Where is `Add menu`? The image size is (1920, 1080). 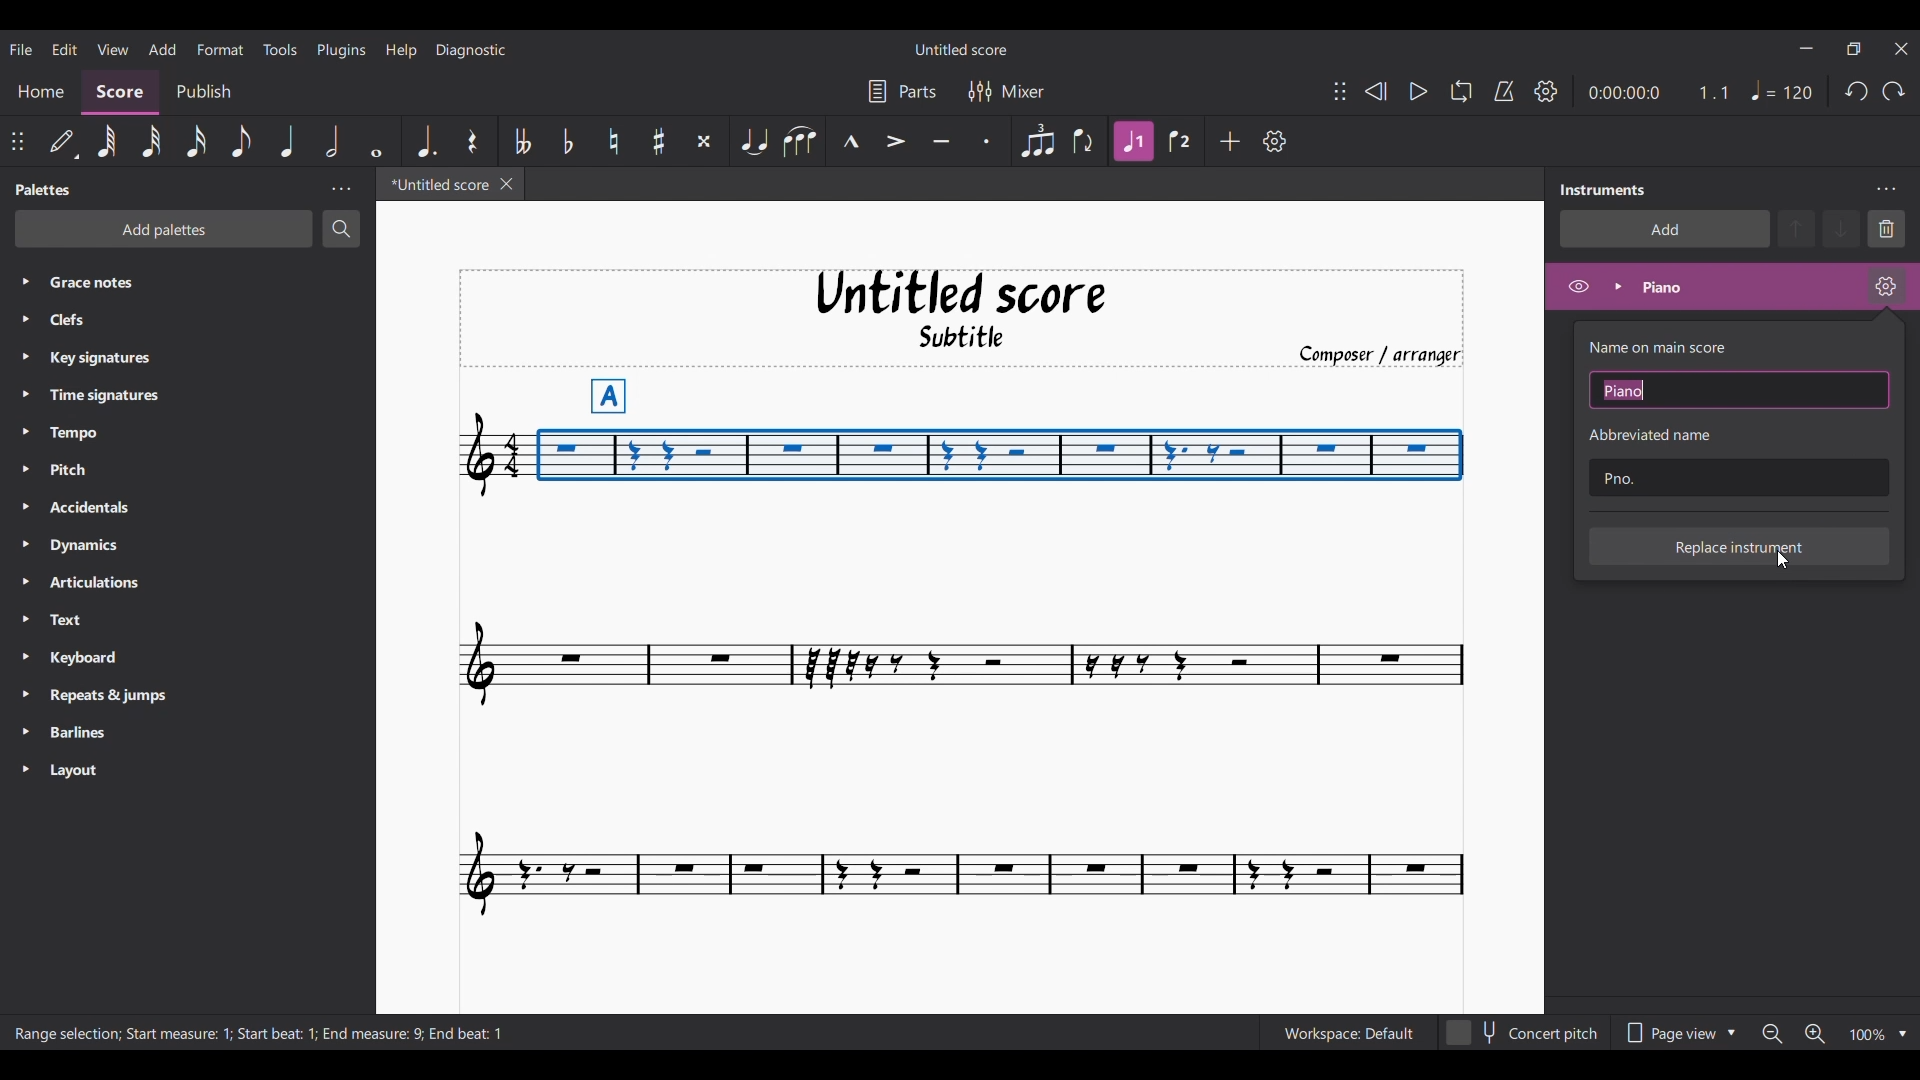 Add menu is located at coordinates (162, 49).